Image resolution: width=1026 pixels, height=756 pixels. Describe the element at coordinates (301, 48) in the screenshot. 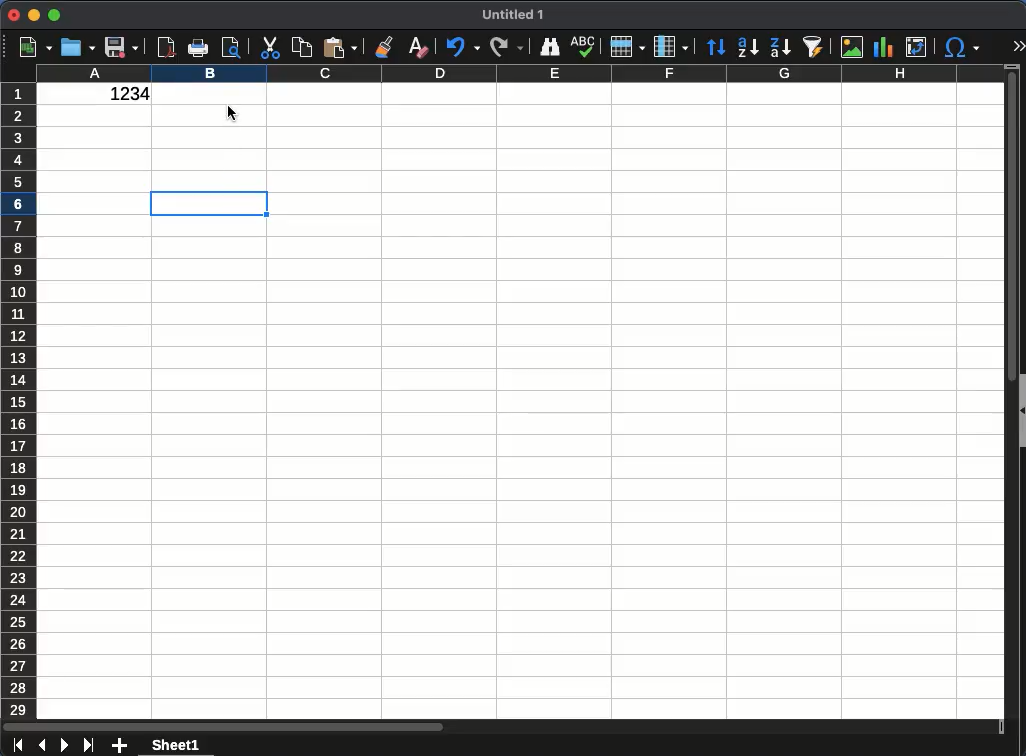

I see `copy` at that location.